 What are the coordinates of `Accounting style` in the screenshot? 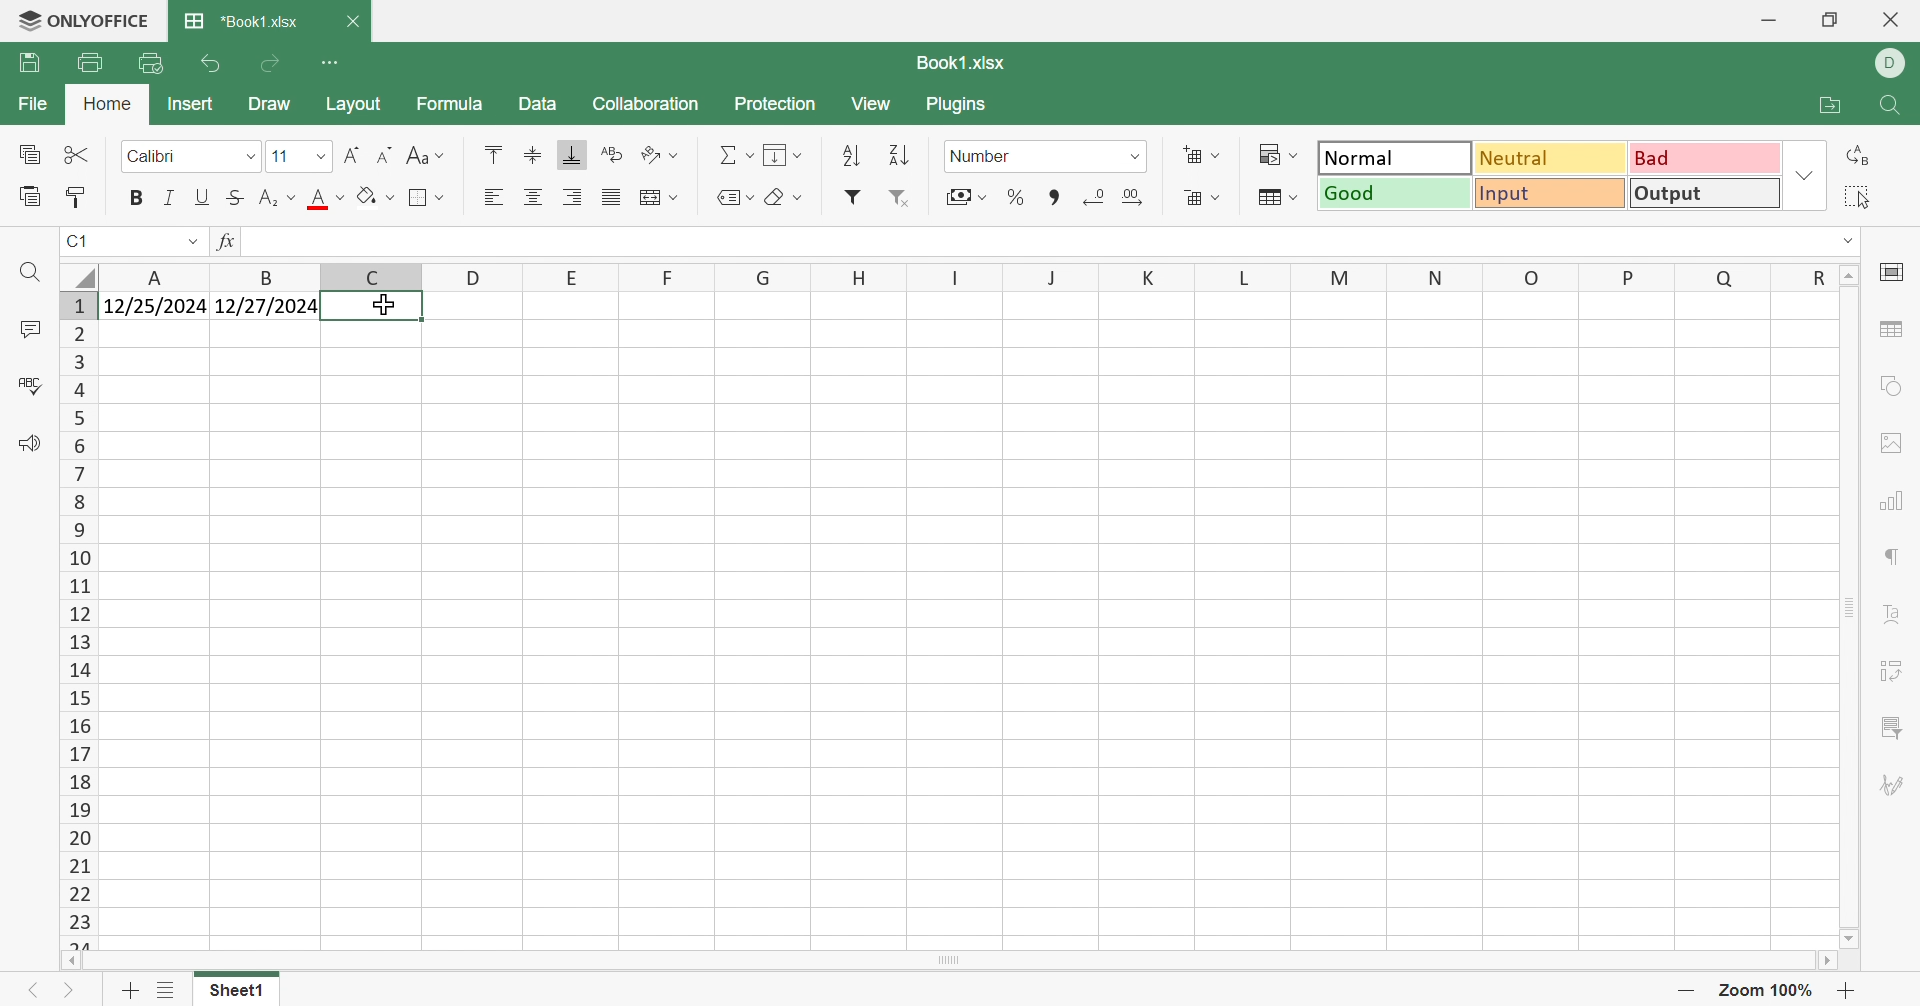 It's located at (969, 196).